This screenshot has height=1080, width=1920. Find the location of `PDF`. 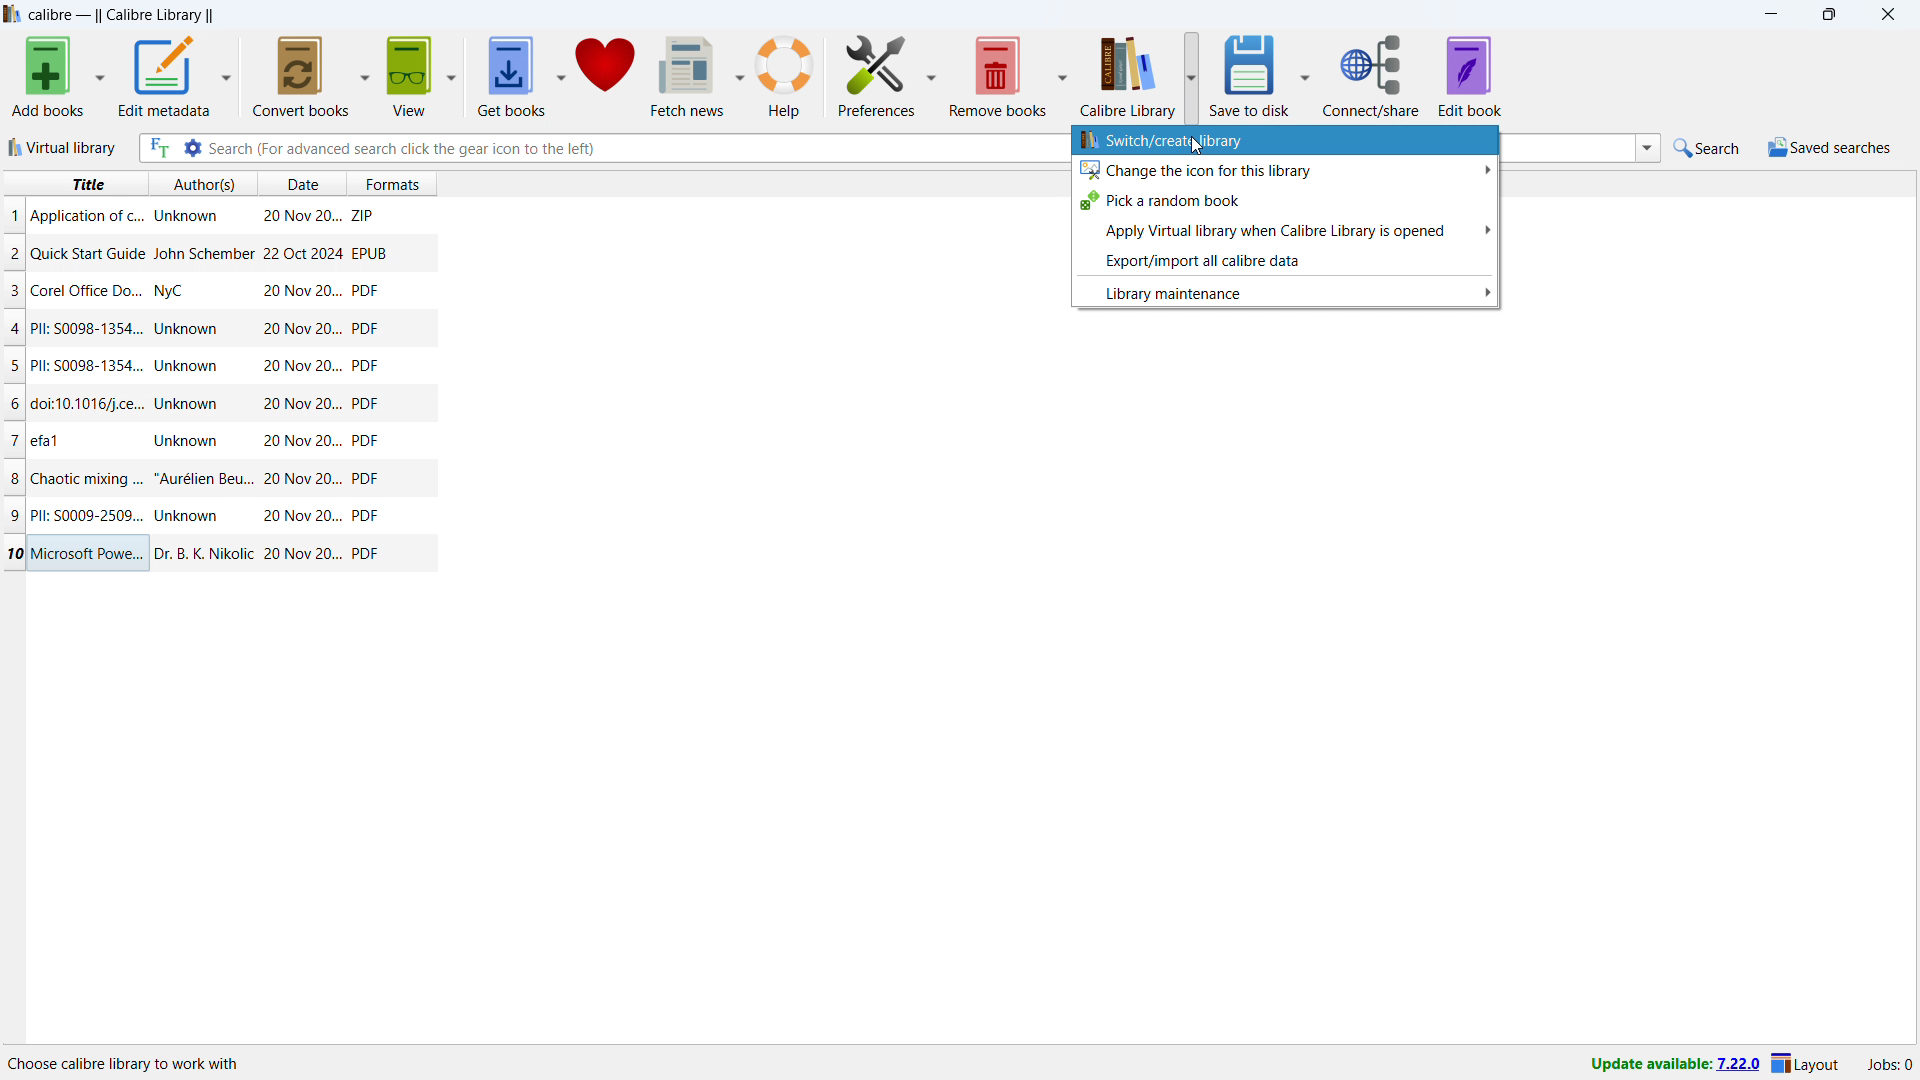

PDF is located at coordinates (366, 327).